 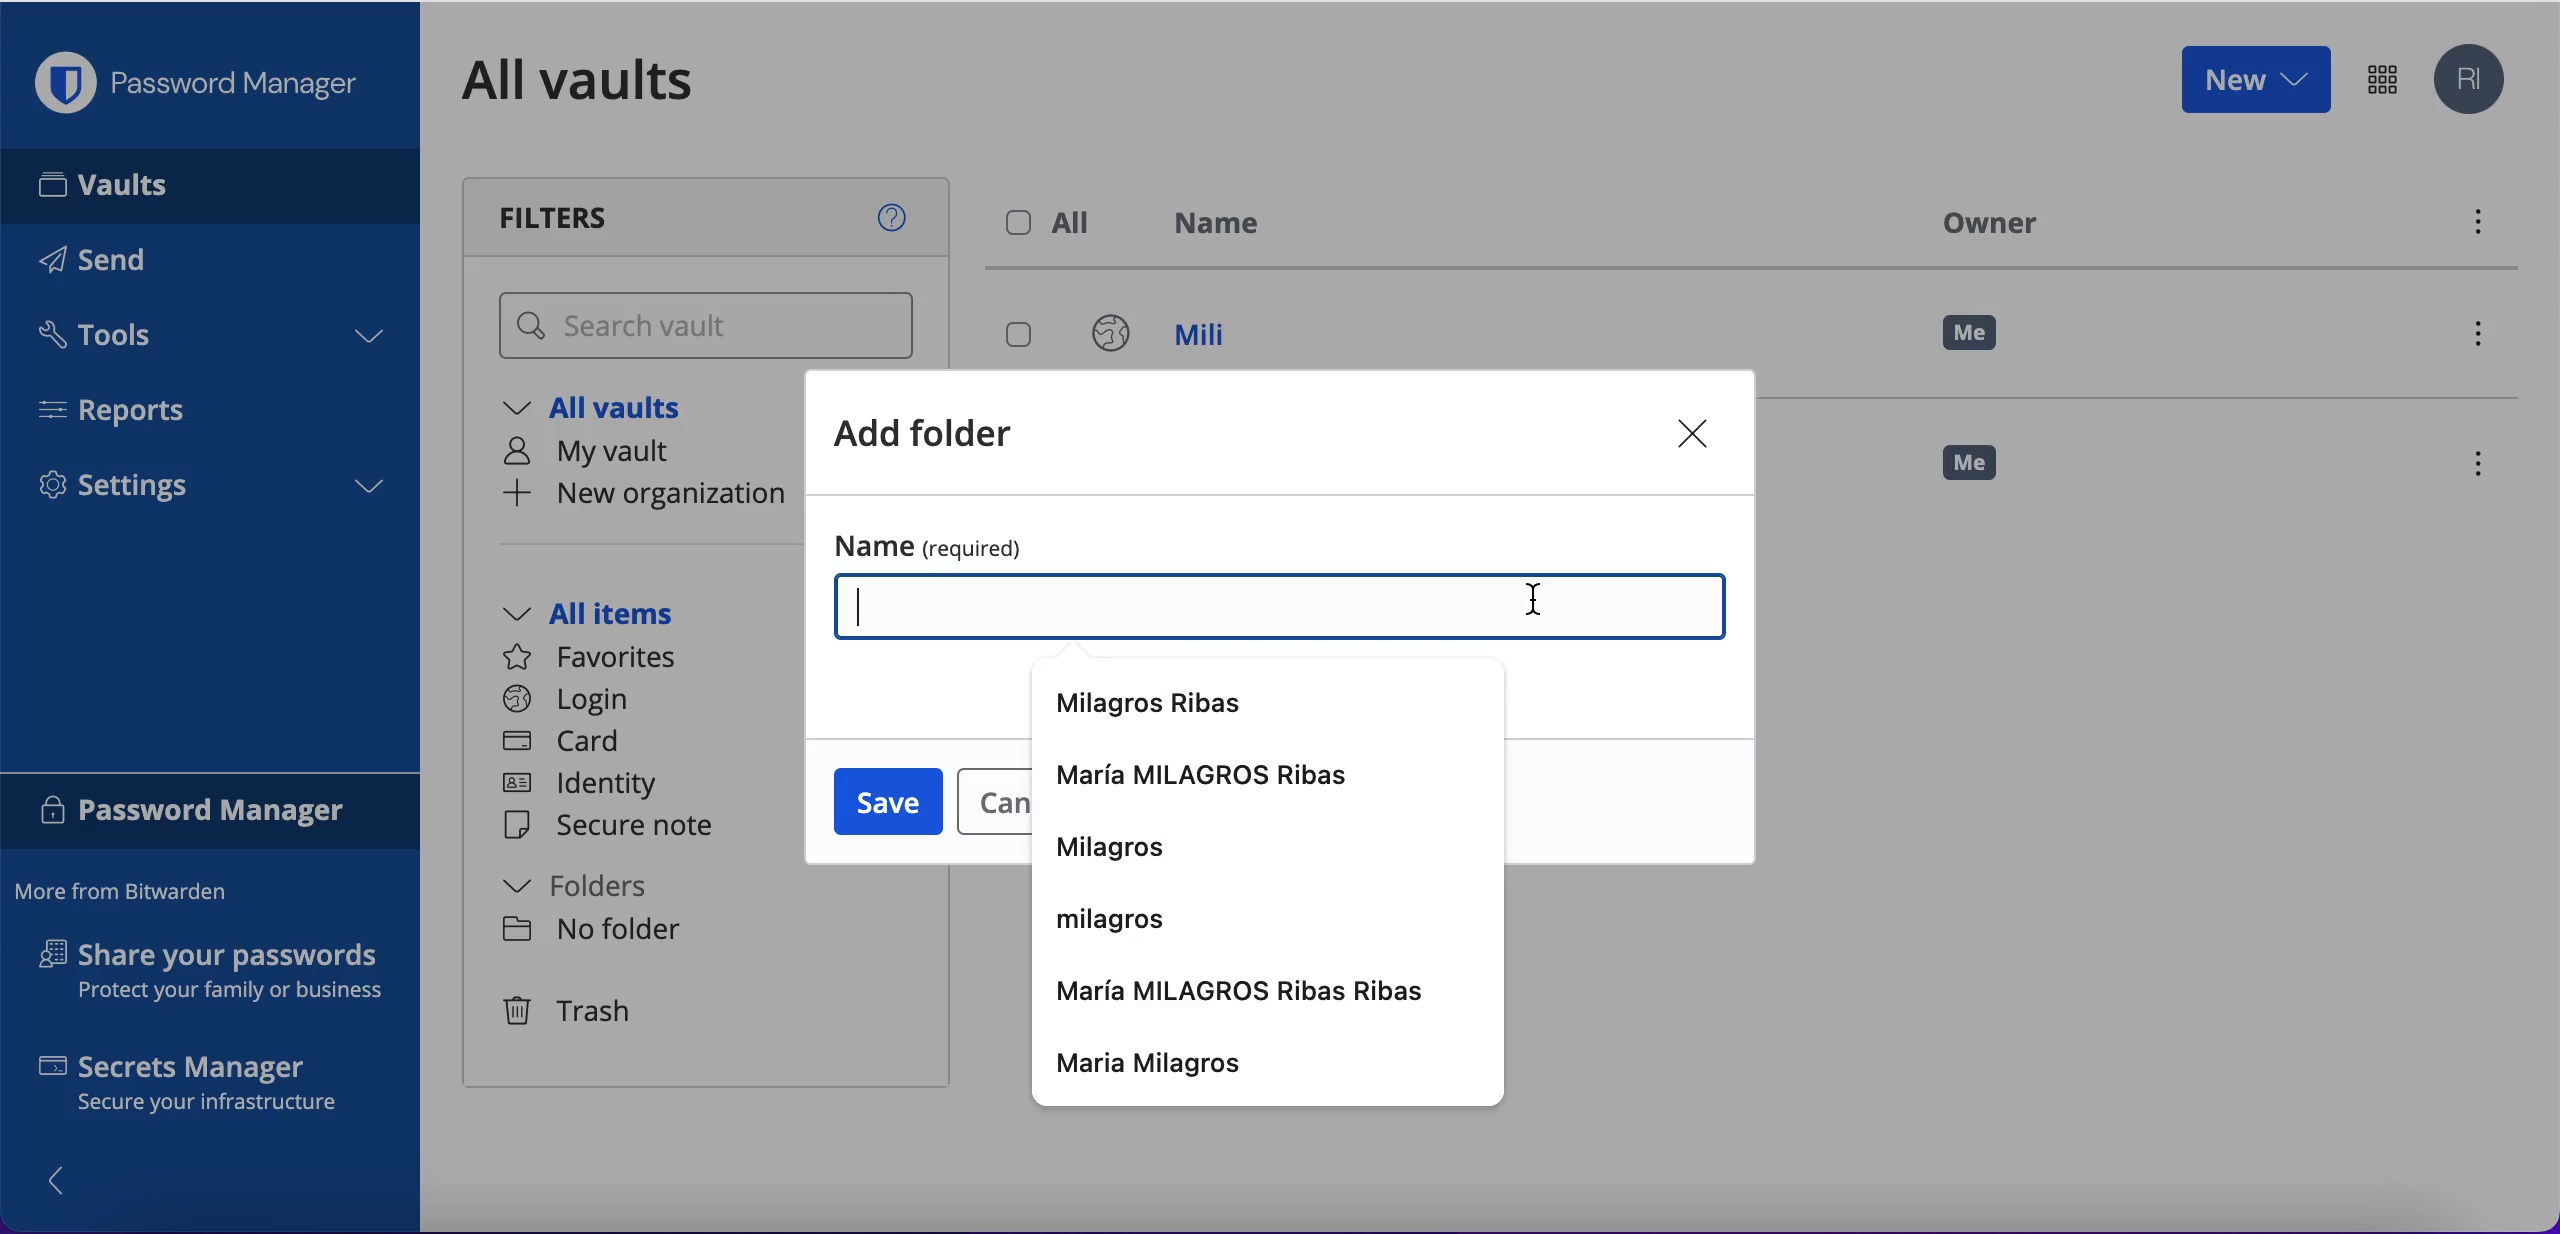 What do you see at coordinates (590, 932) in the screenshot?
I see `no folder` at bounding box center [590, 932].